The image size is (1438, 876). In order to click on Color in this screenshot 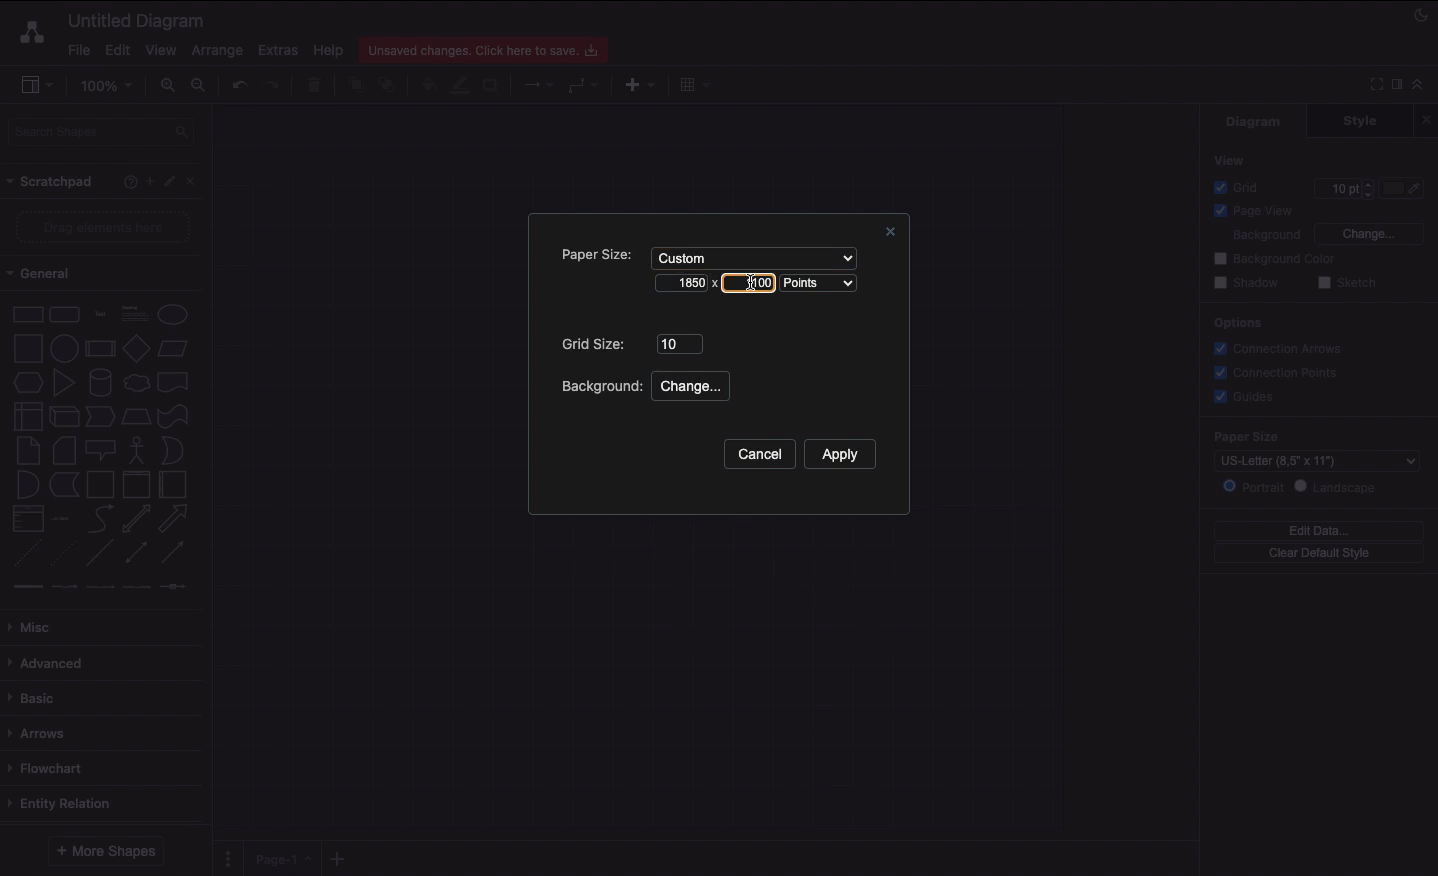, I will do `click(1404, 188)`.